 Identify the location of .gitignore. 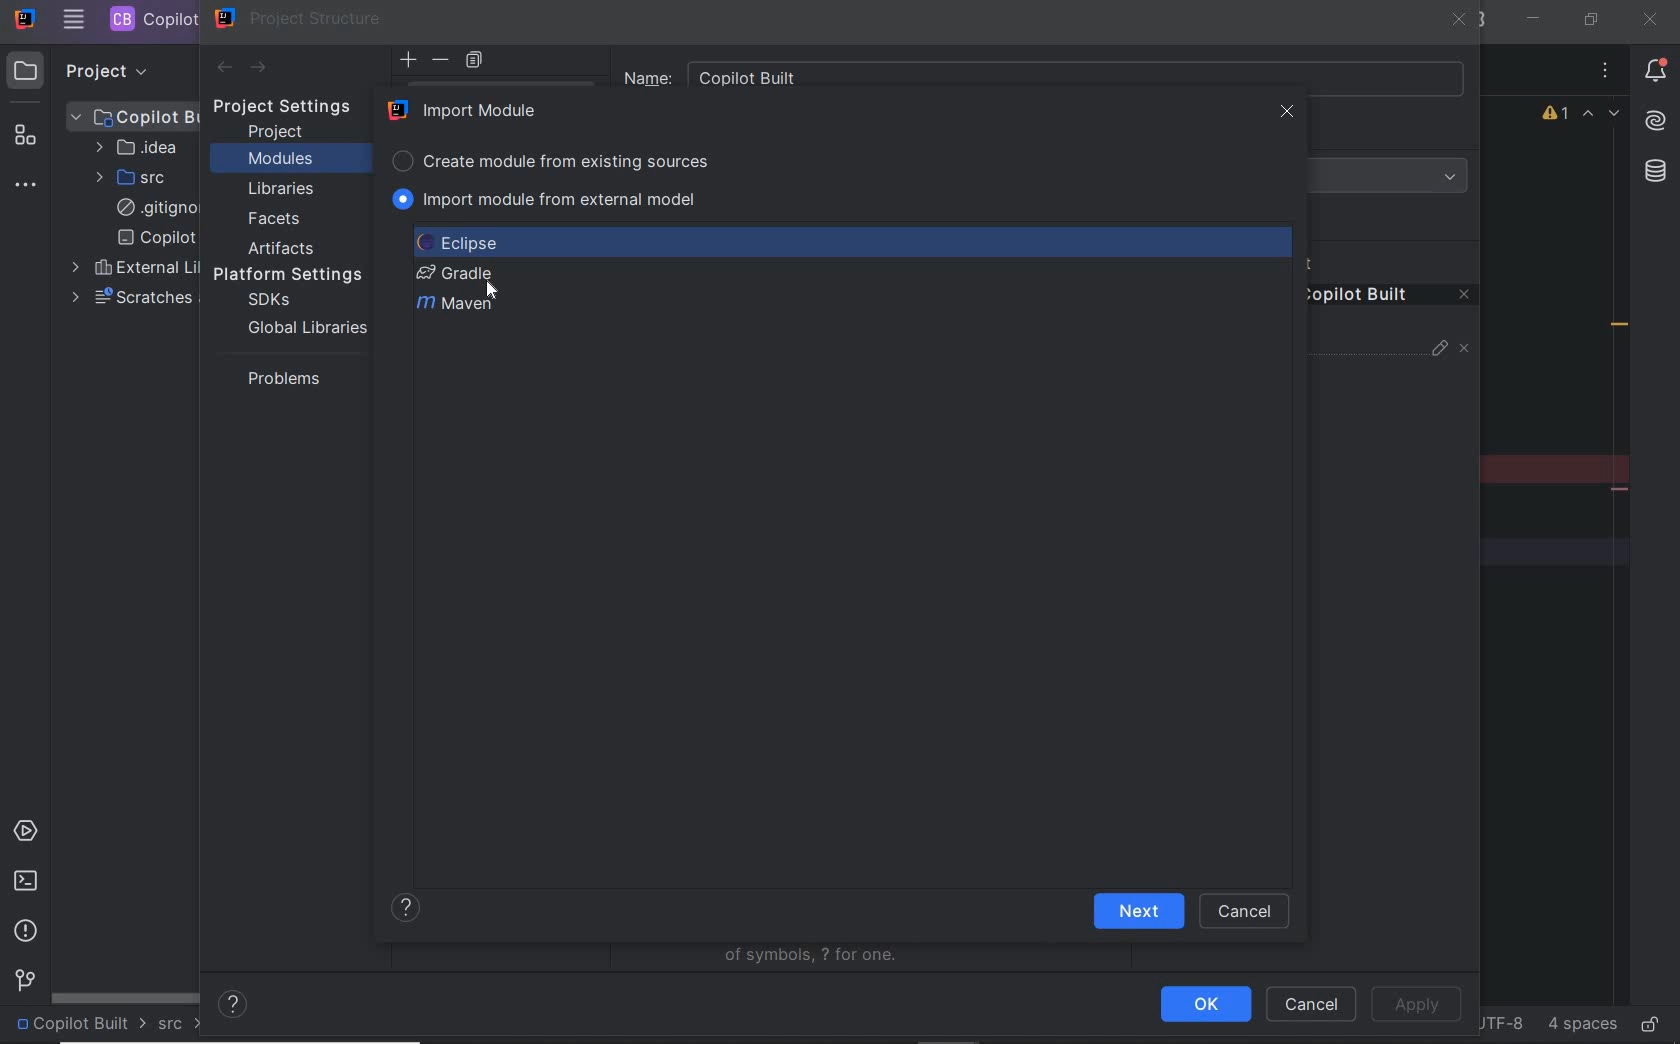
(153, 209).